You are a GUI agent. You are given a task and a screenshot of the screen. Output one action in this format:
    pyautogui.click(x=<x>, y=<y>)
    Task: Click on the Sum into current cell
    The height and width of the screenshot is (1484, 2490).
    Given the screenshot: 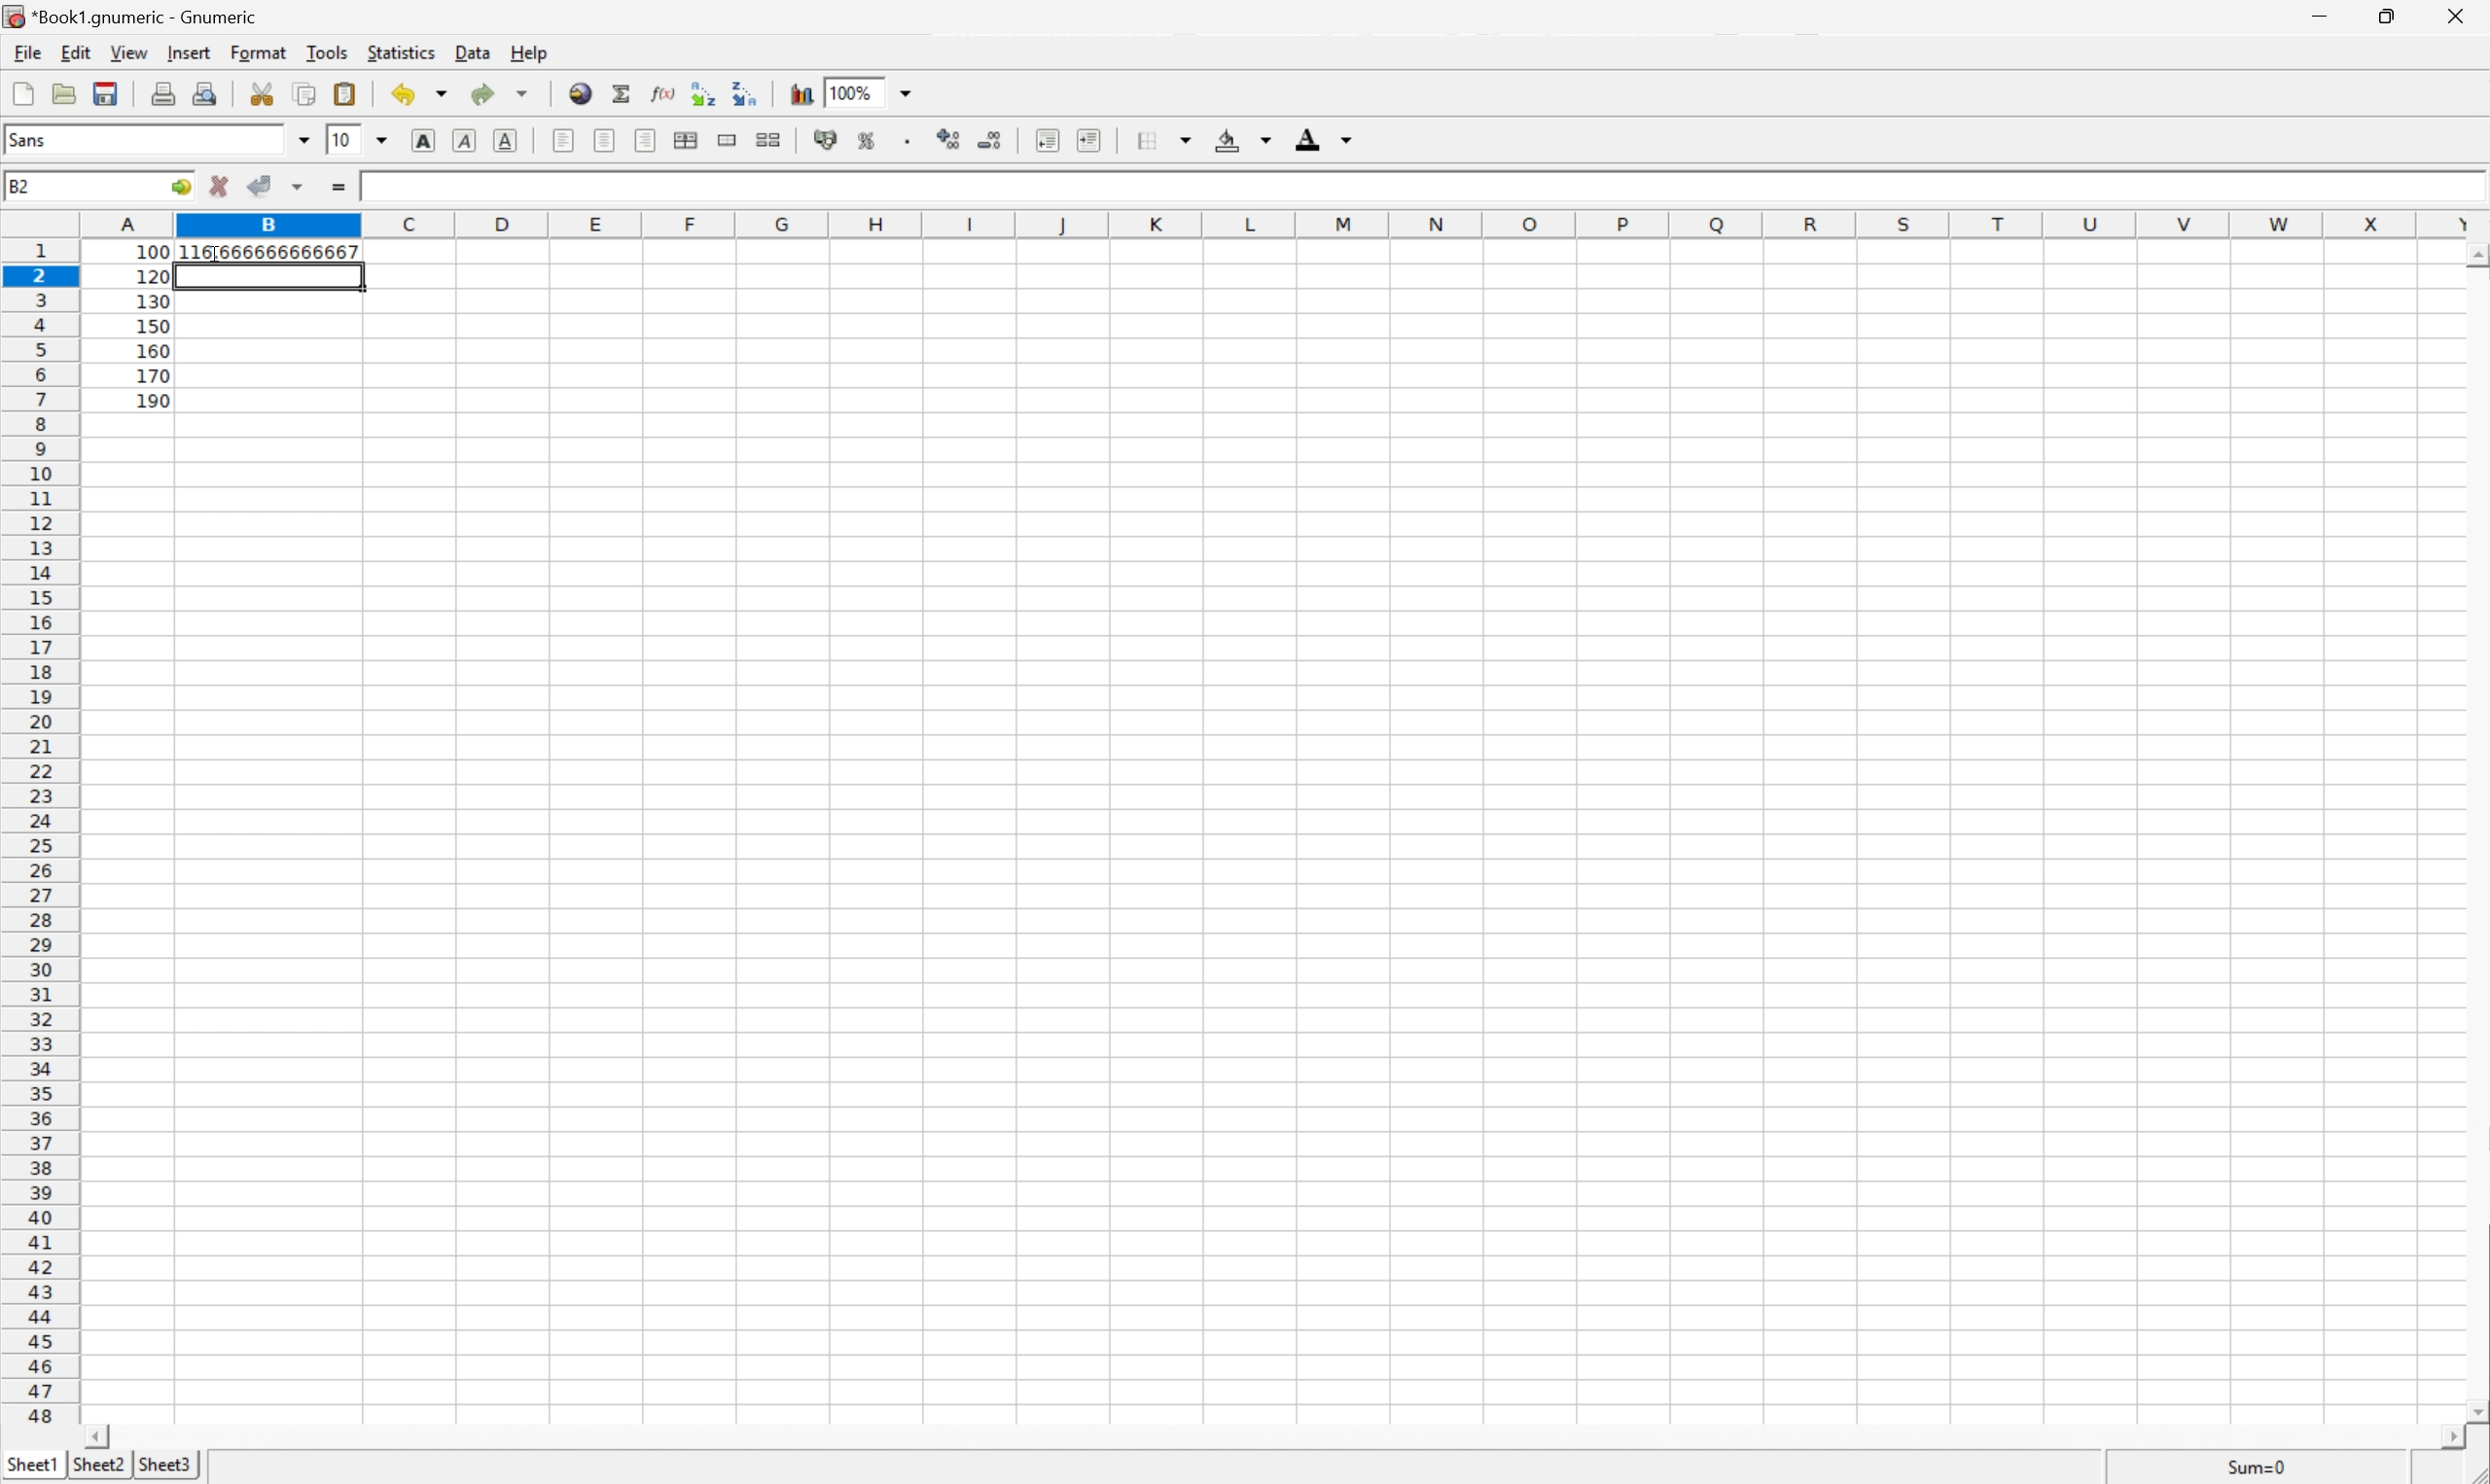 What is the action you would take?
    pyautogui.click(x=618, y=92)
    